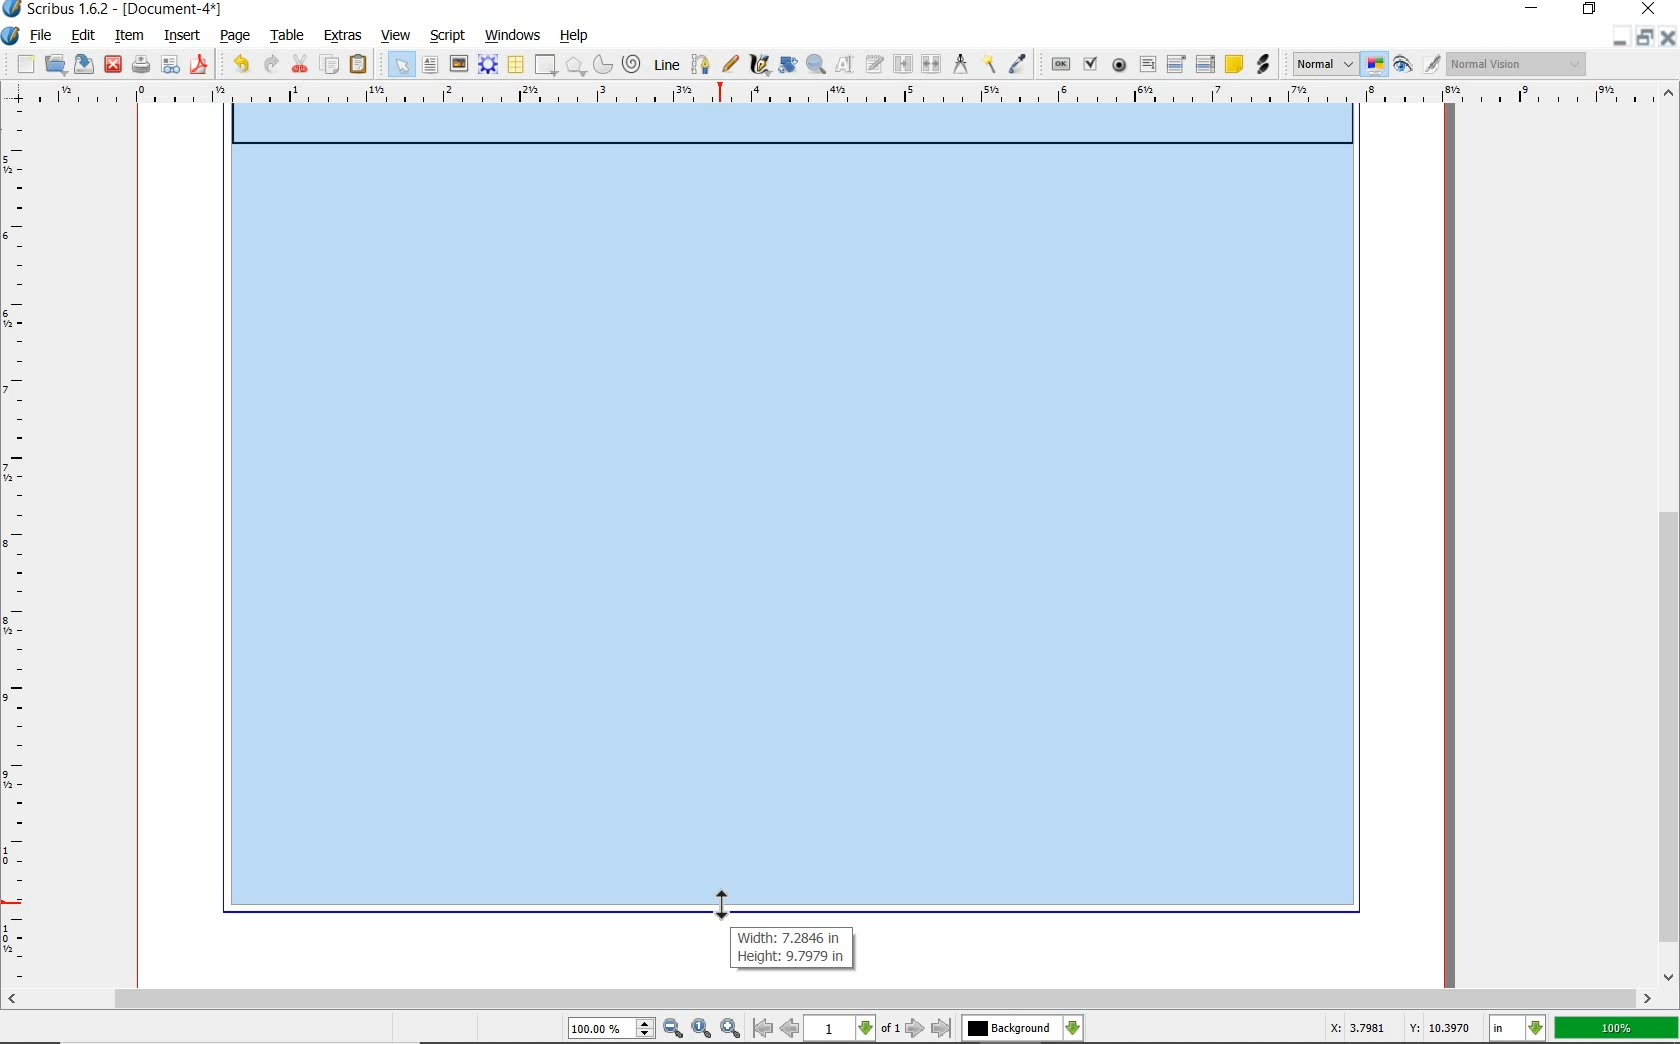 Image resolution: width=1680 pixels, height=1044 pixels. What do you see at coordinates (815, 66) in the screenshot?
I see `zoom in or zoom out` at bounding box center [815, 66].